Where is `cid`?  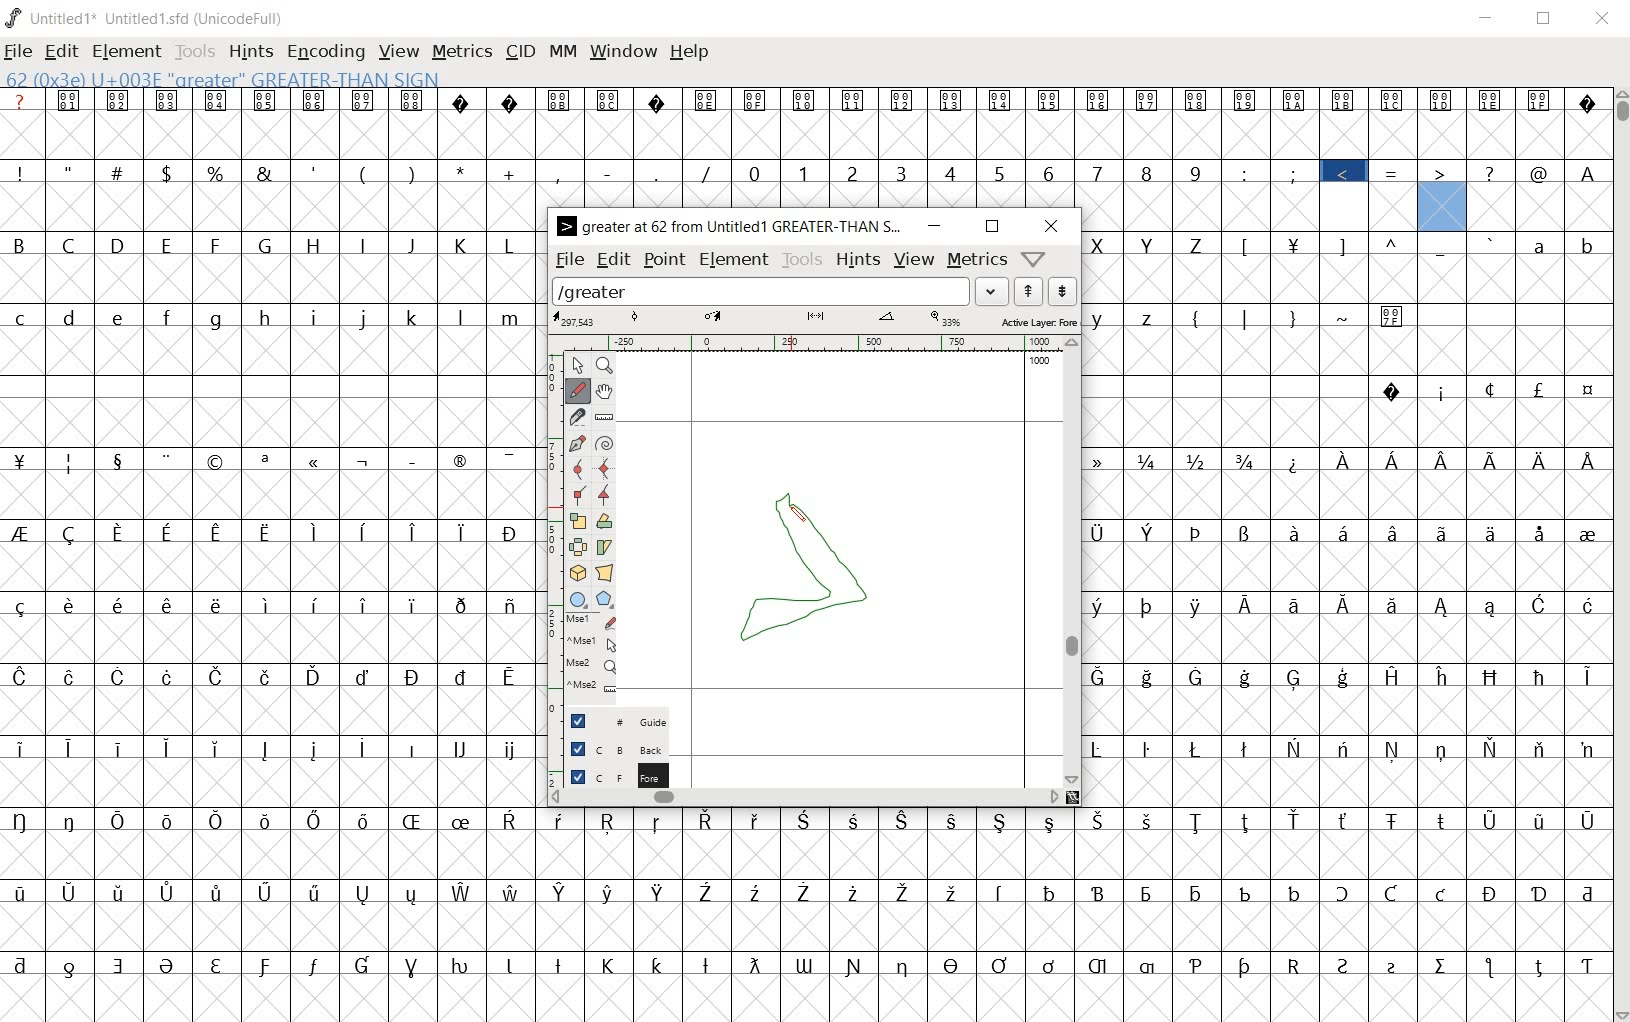 cid is located at coordinates (519, 50).